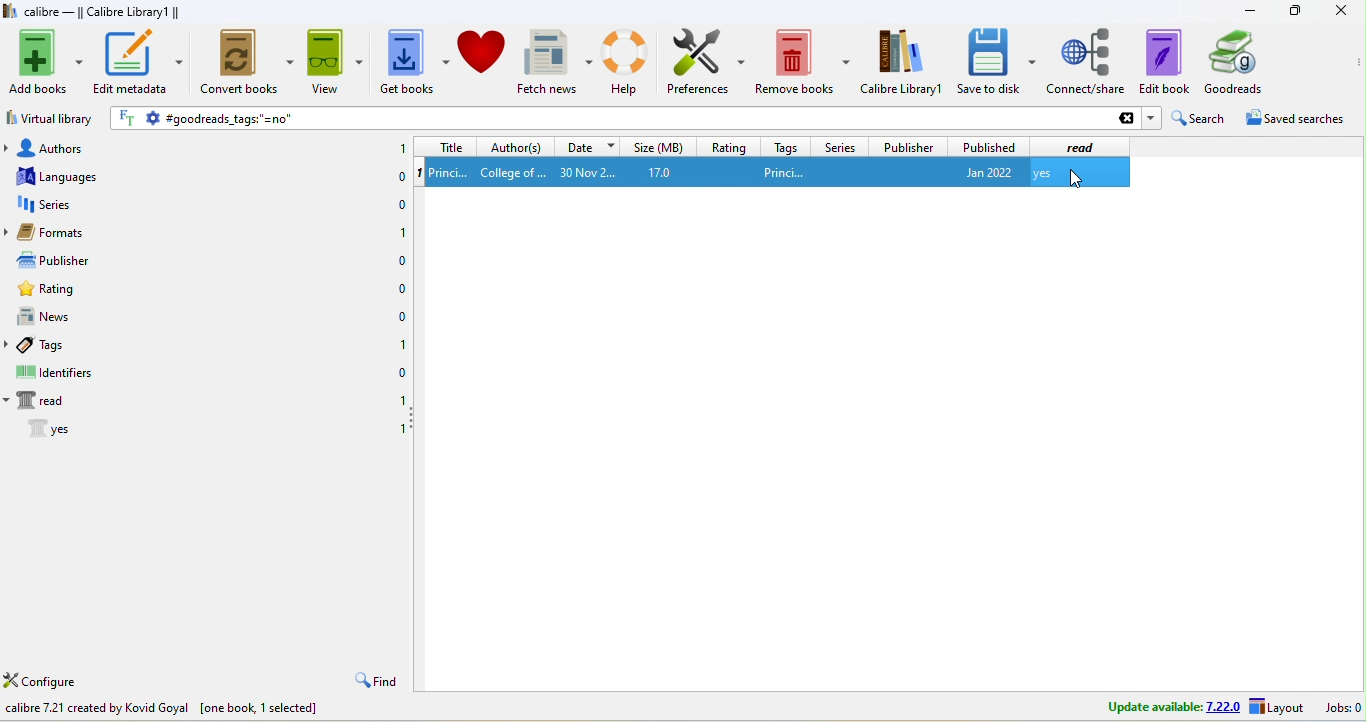 The image size is (1366, 722). What do you see at coordinates (665, 172) in the screenshot?
I see `17.0` at bounding box center [665, 172].